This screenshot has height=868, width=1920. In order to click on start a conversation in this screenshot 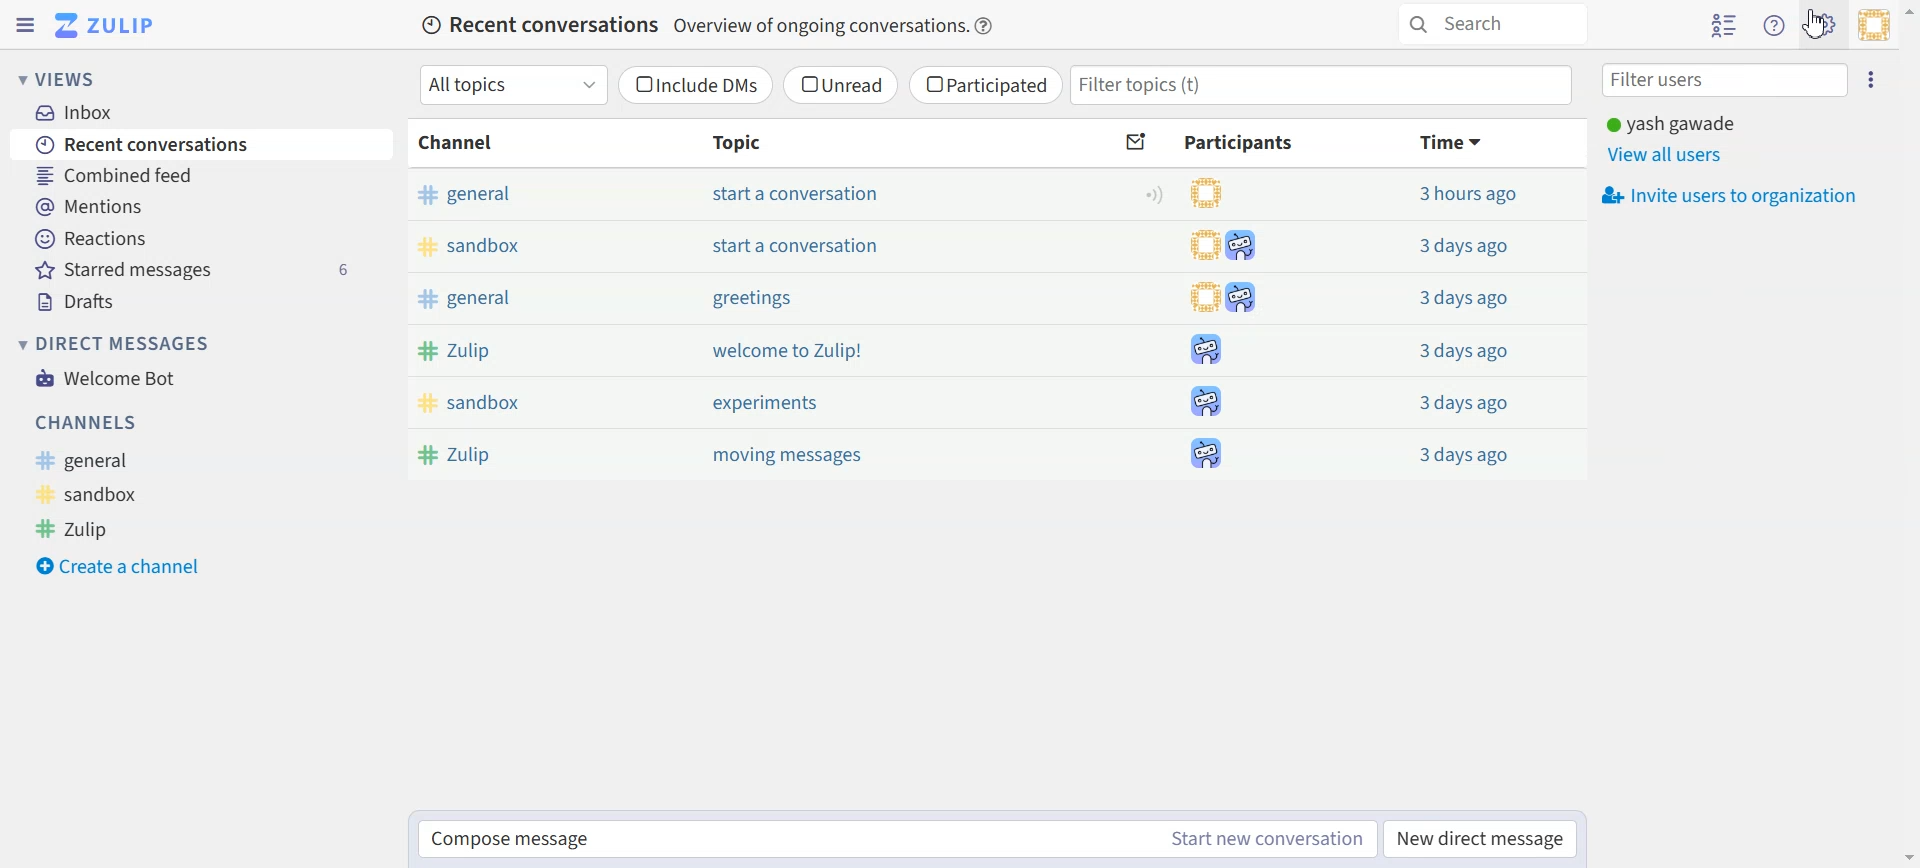, I will do `click(805, 245)`.